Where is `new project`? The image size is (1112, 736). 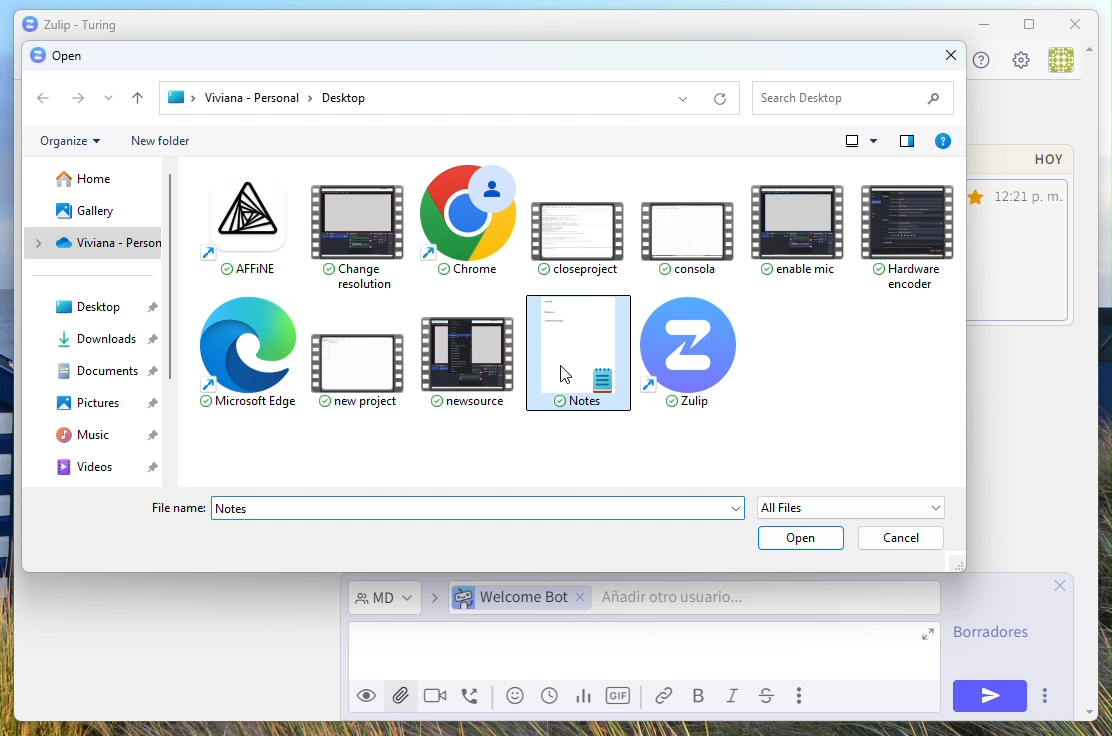
new project is located at coordinates (363, 363).